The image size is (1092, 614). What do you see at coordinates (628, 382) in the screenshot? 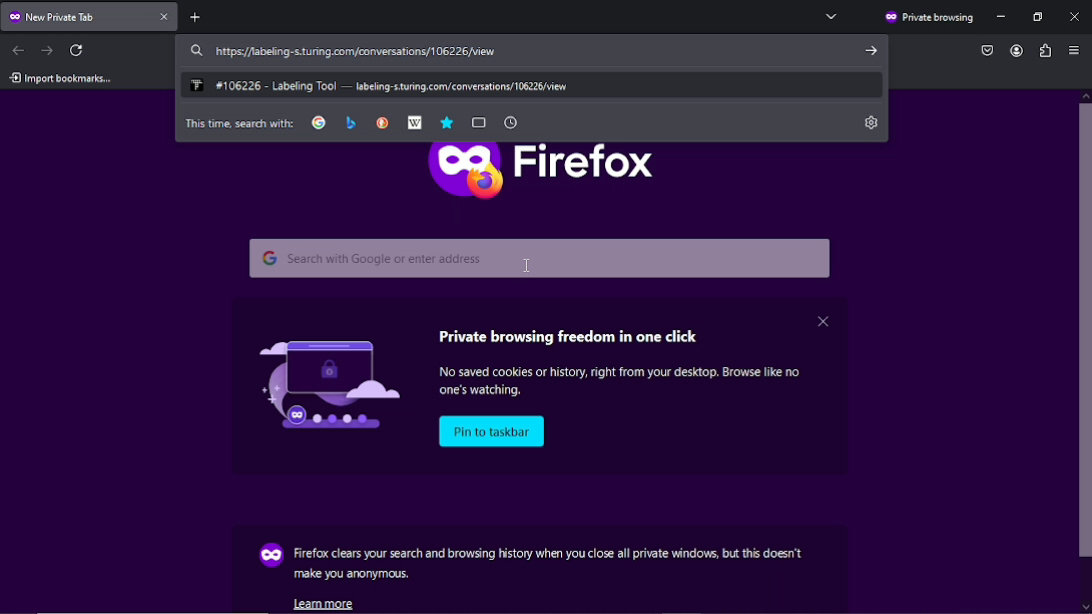
I see `No saved cookies or history, right from your desktop. Browse like no one's watching.` at bounding box center [628, 382].